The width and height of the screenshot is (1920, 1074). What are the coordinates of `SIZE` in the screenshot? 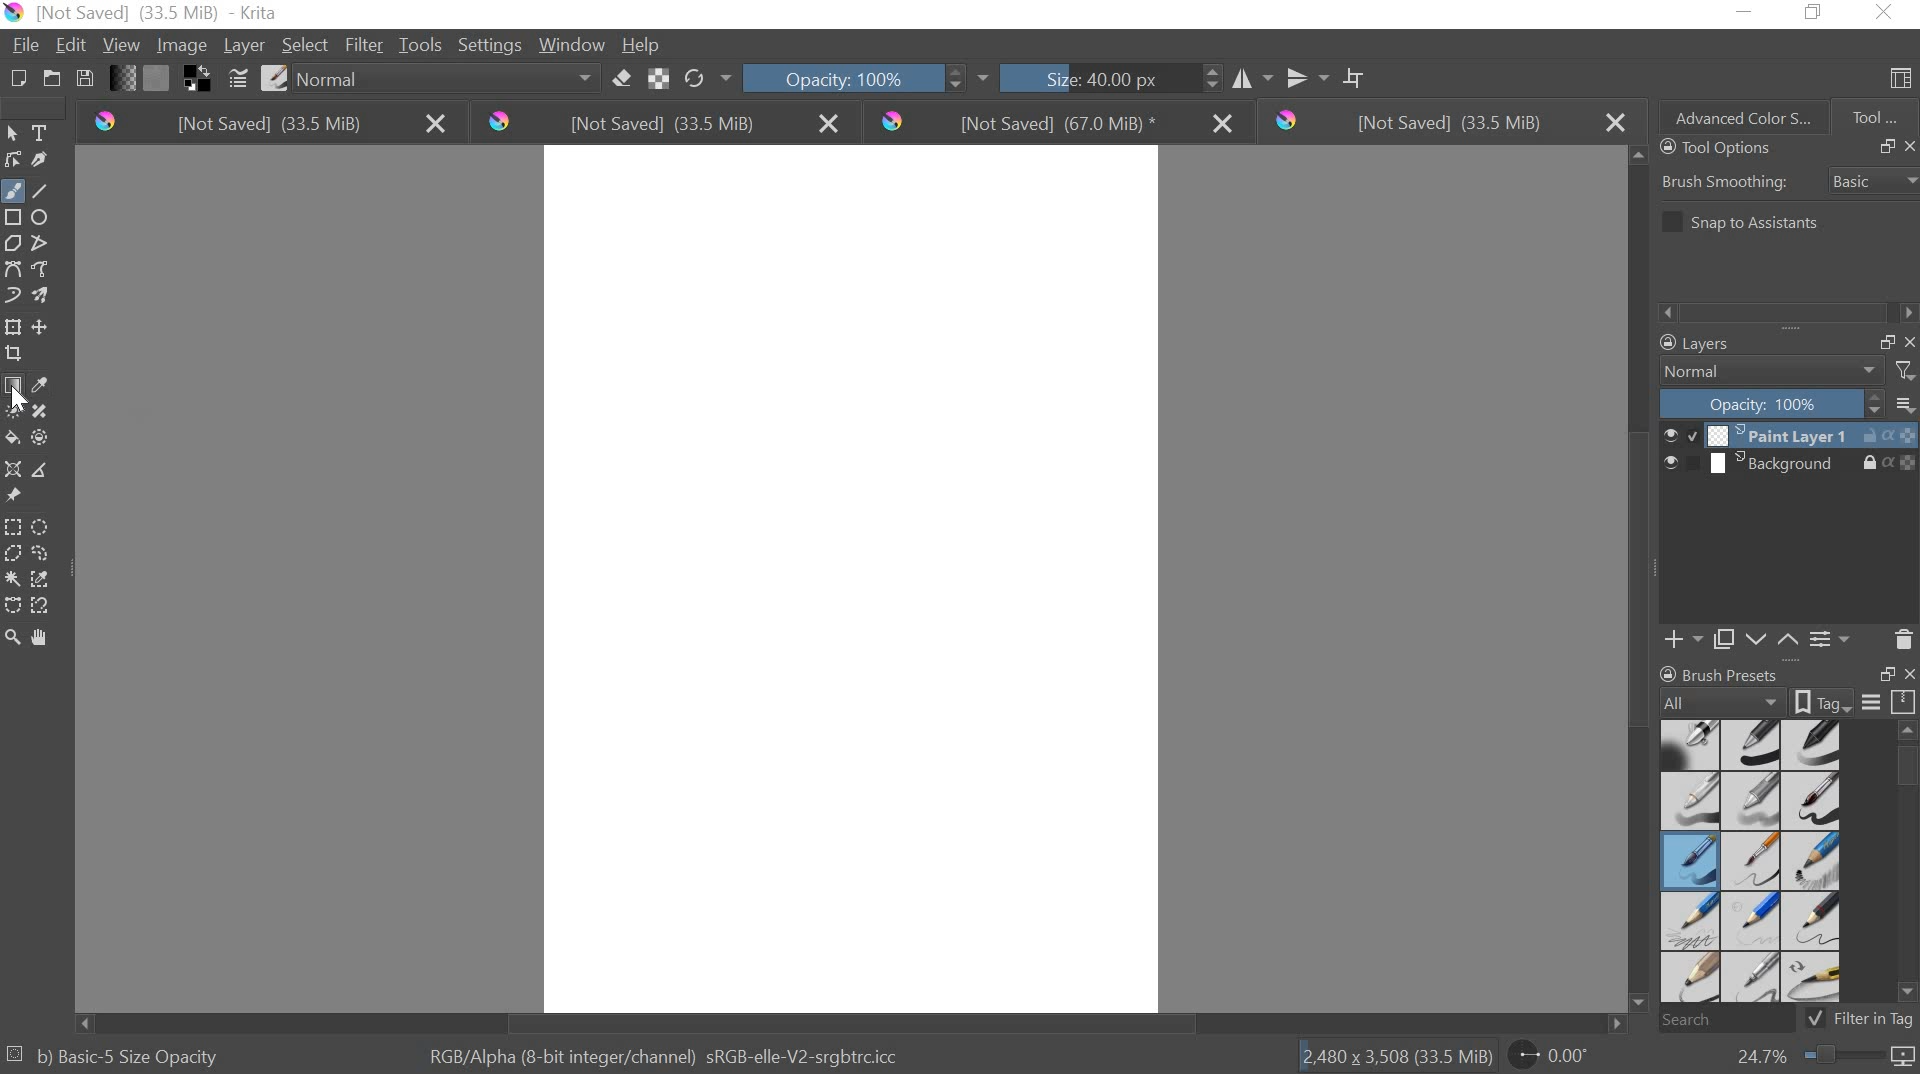 It's located at (1080, 80).